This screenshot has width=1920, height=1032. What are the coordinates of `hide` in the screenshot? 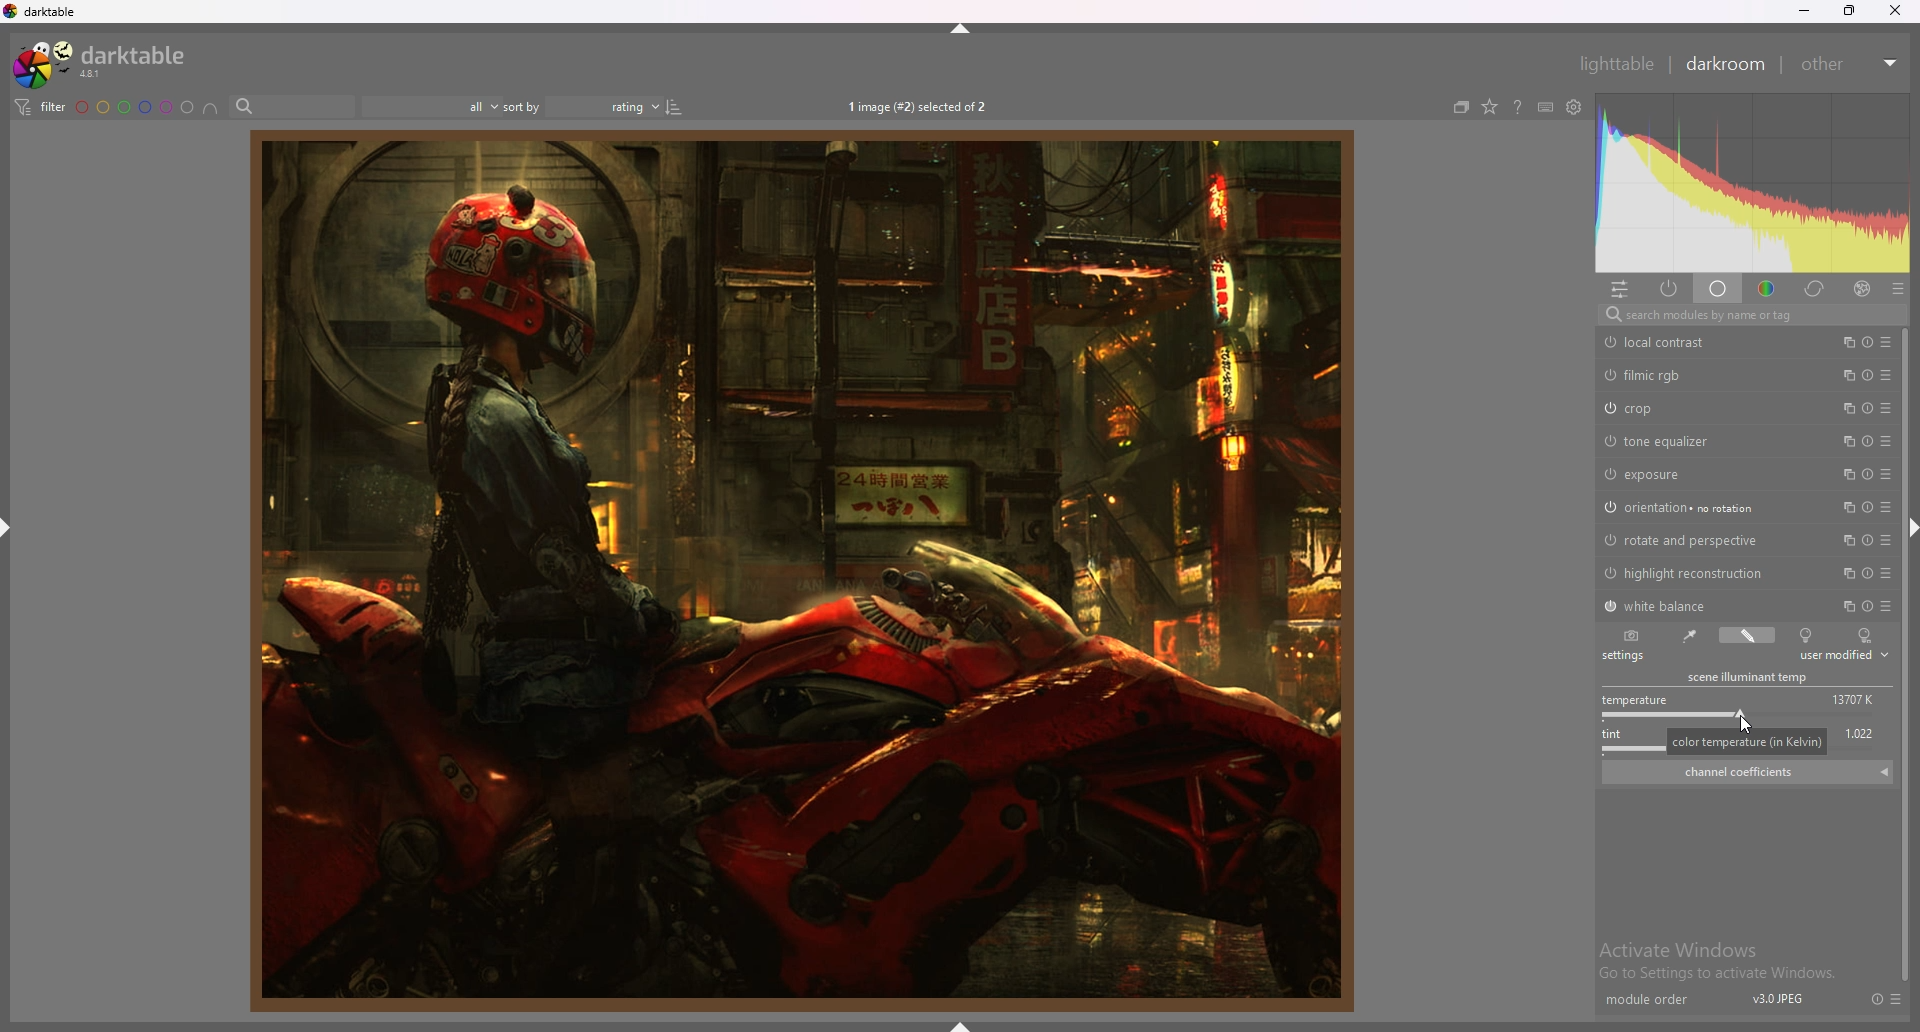 It's located at (7, 531).